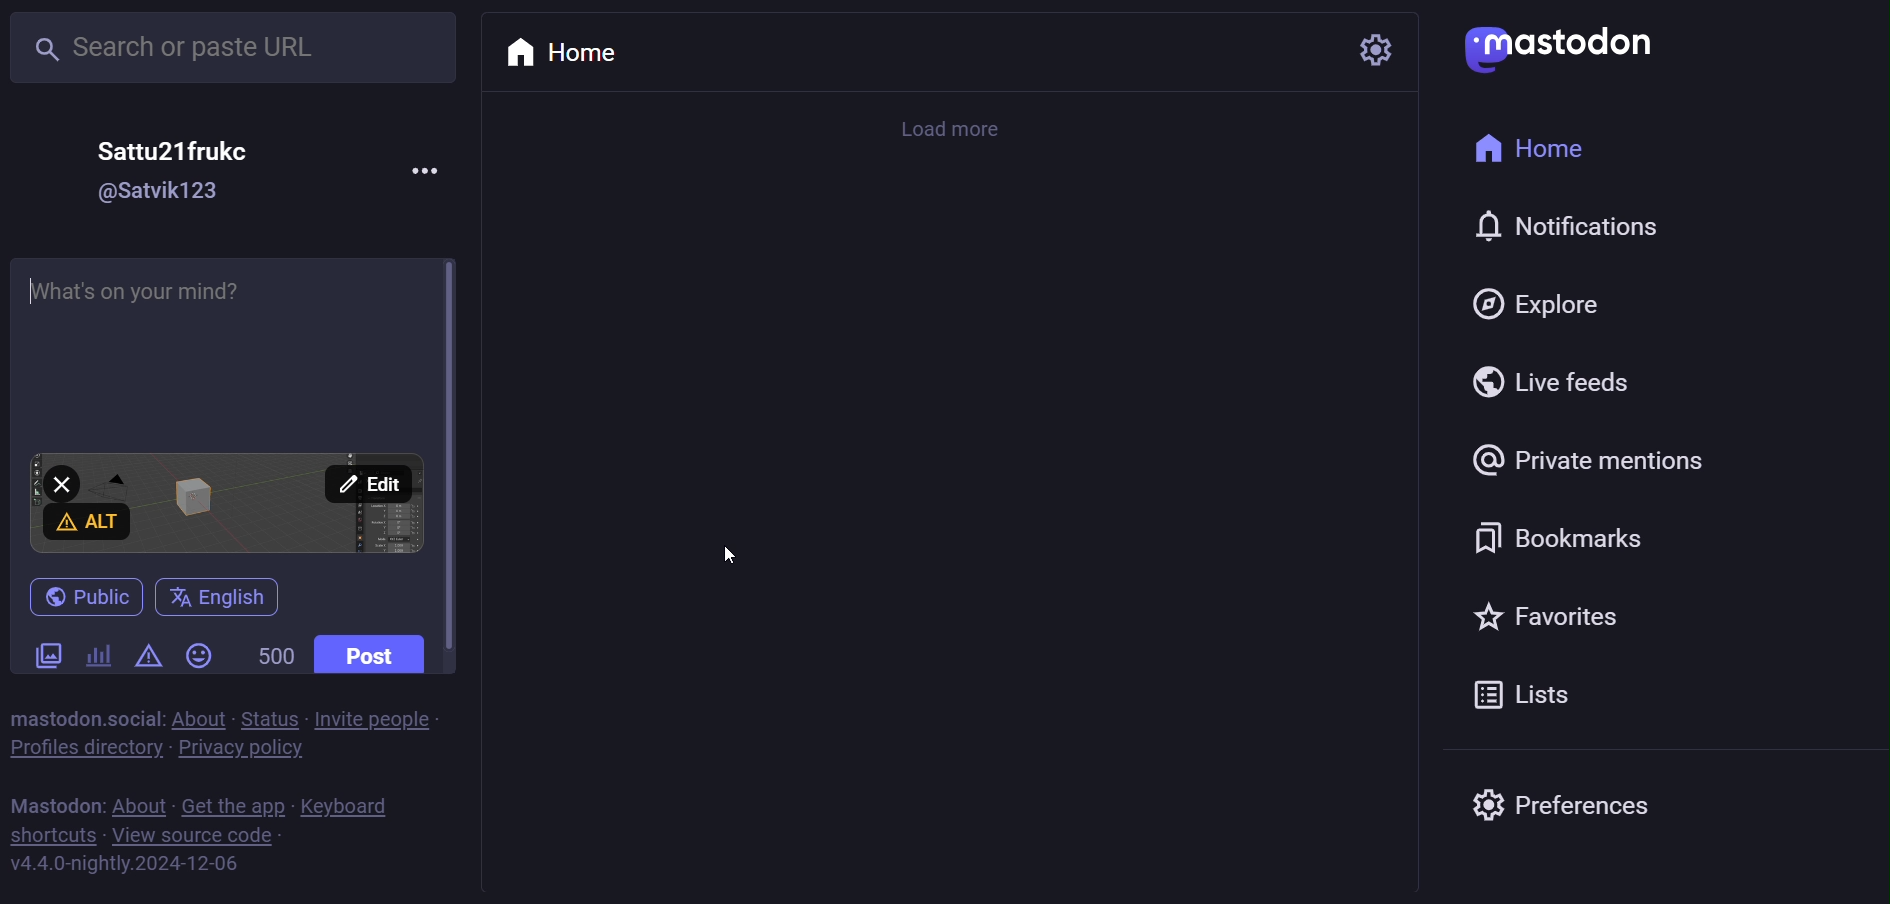  I want to click on preferences, so click(1575, 801).